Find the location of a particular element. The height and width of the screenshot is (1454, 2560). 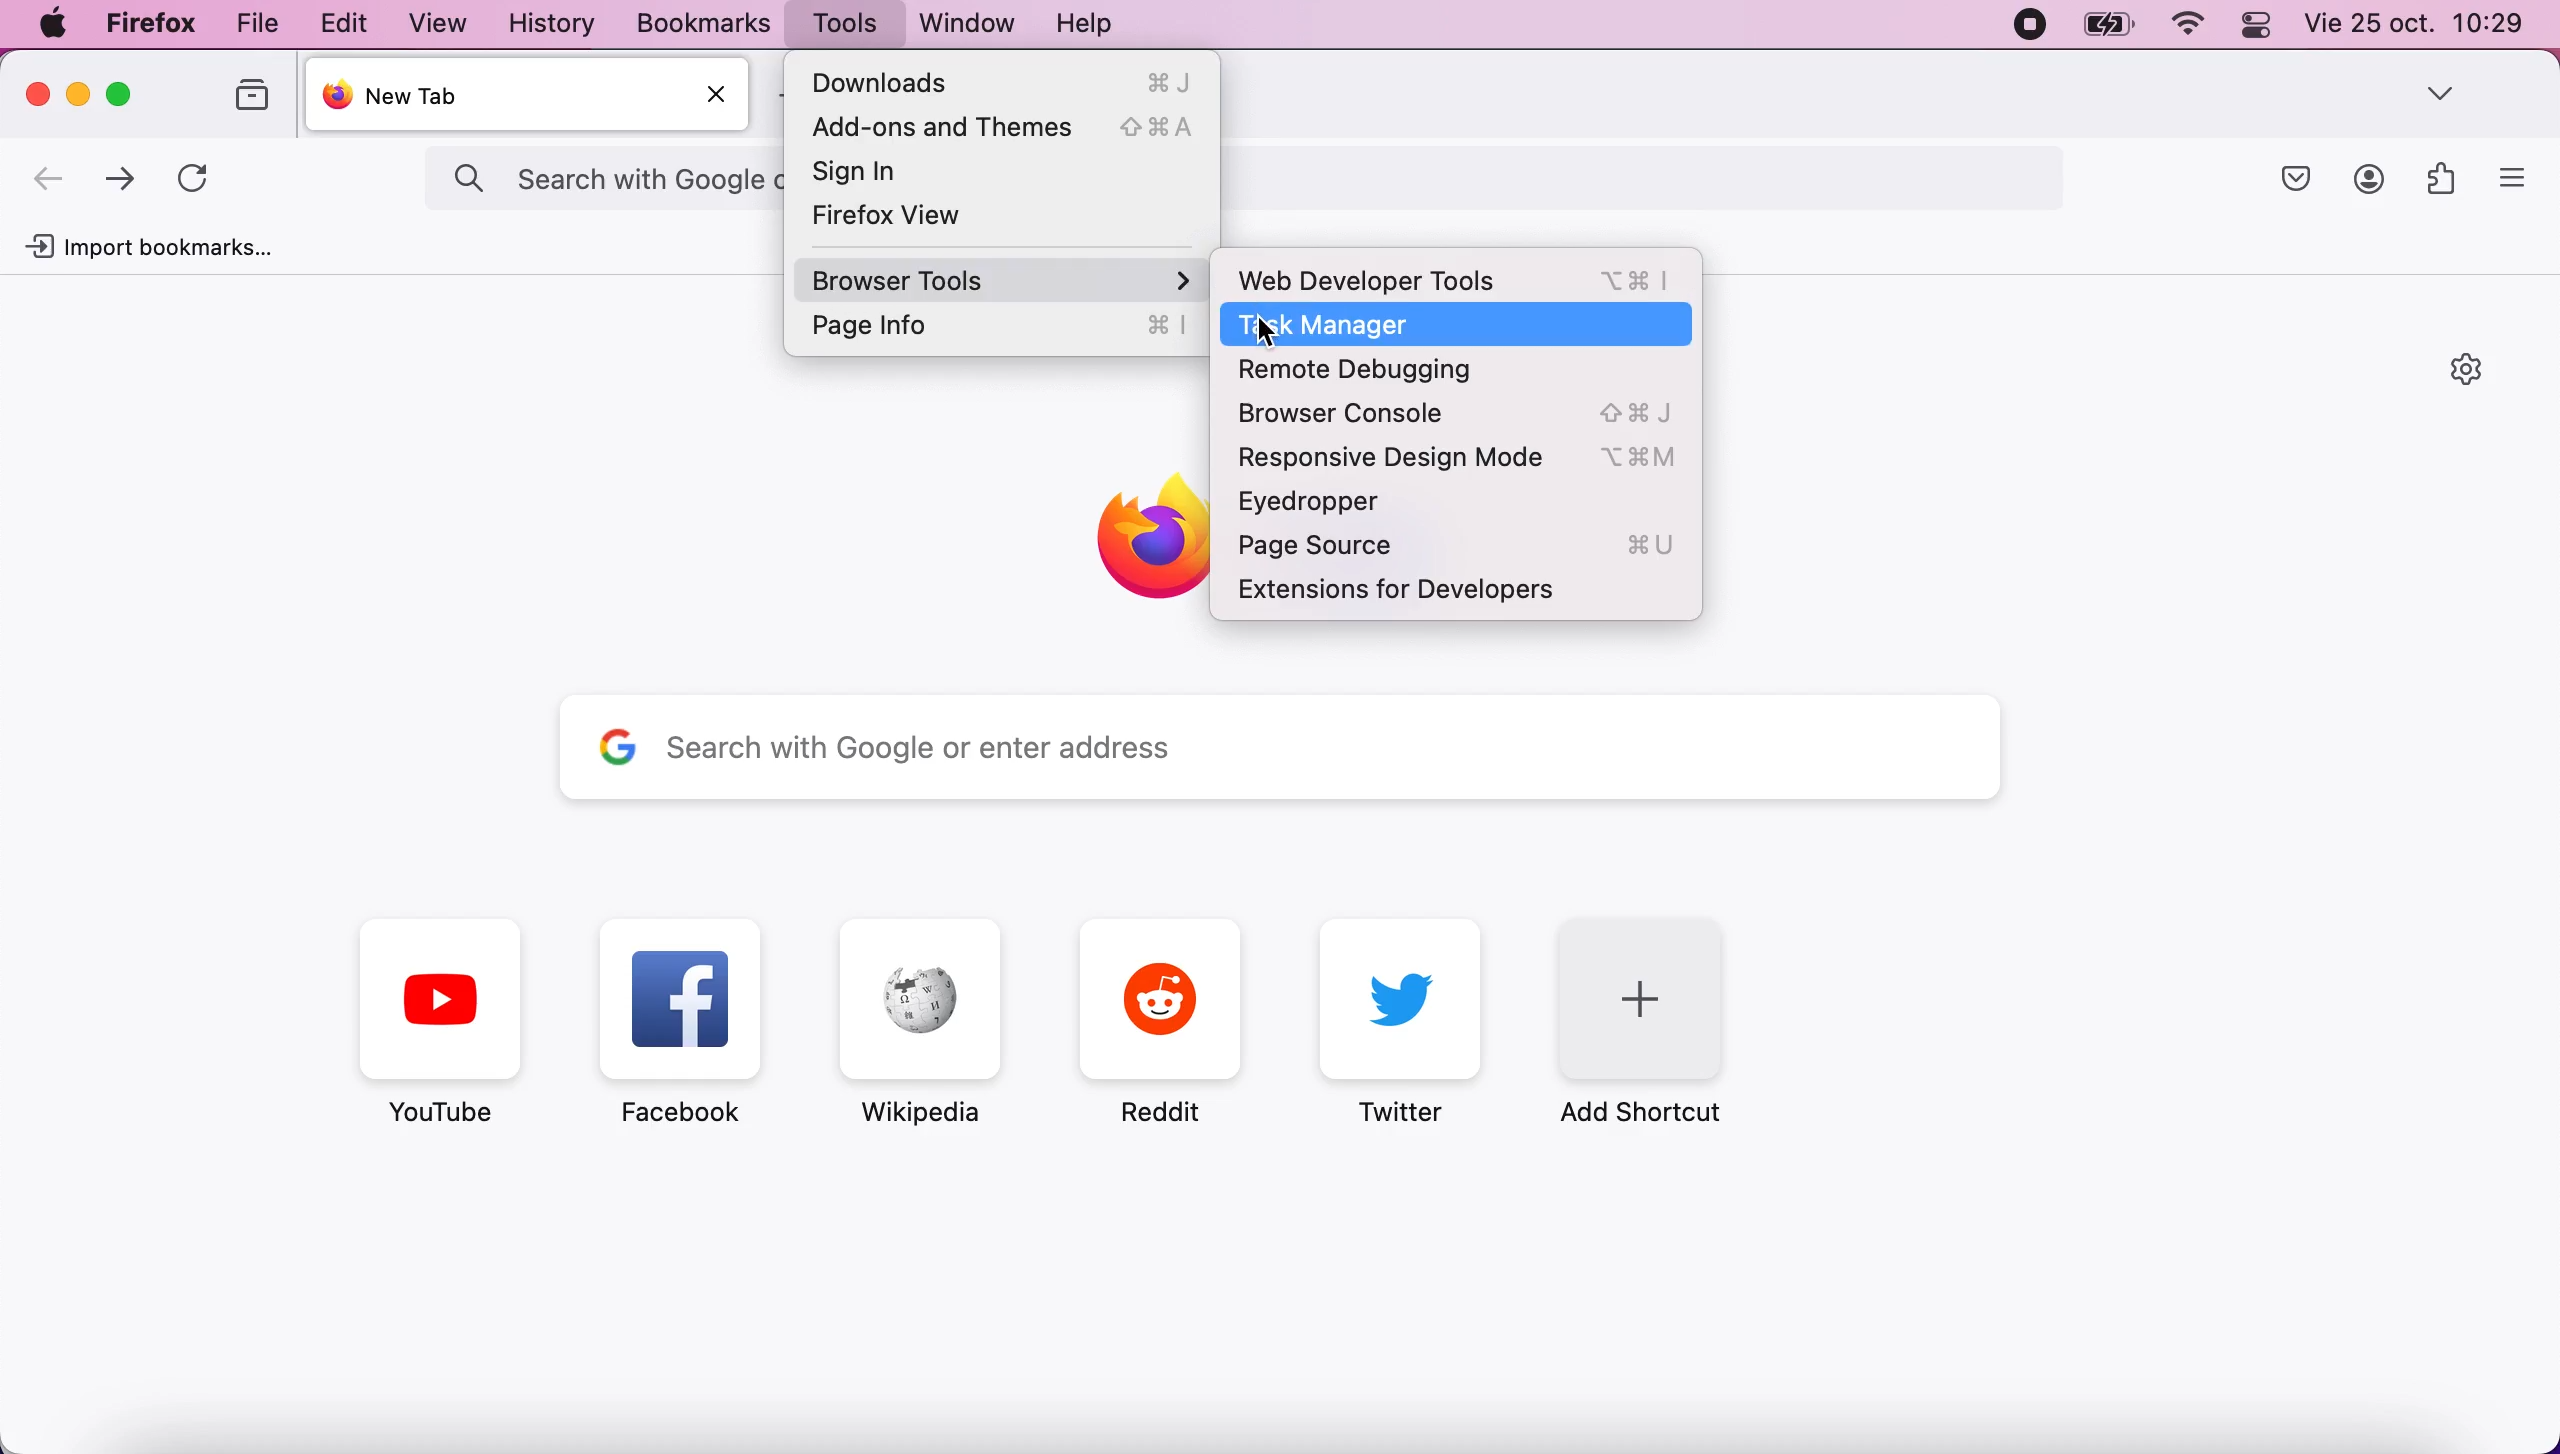

Responsive Design Mode is located at coordinates (1462, 457).